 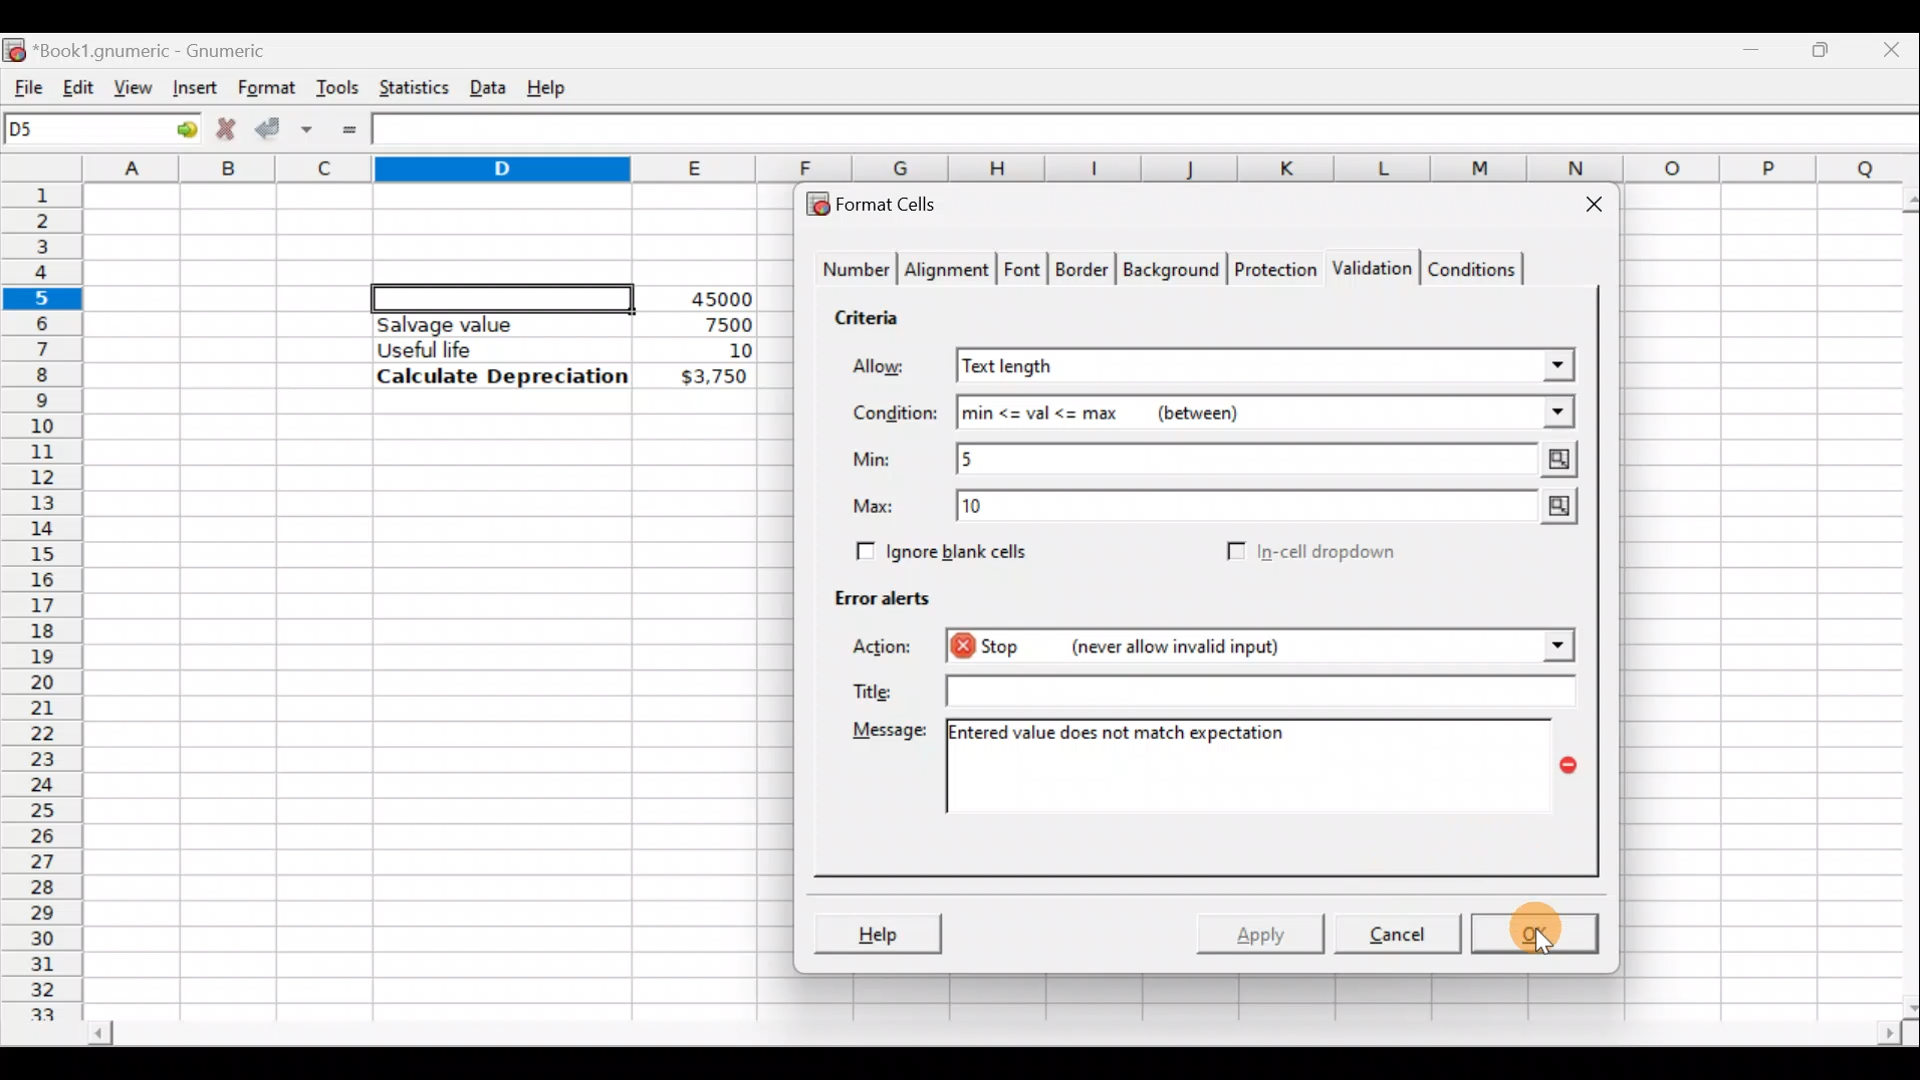 What do you see at coordinates (491, 349) in the screenshot?
I see `Useful life` at bounding box center [491, 349].